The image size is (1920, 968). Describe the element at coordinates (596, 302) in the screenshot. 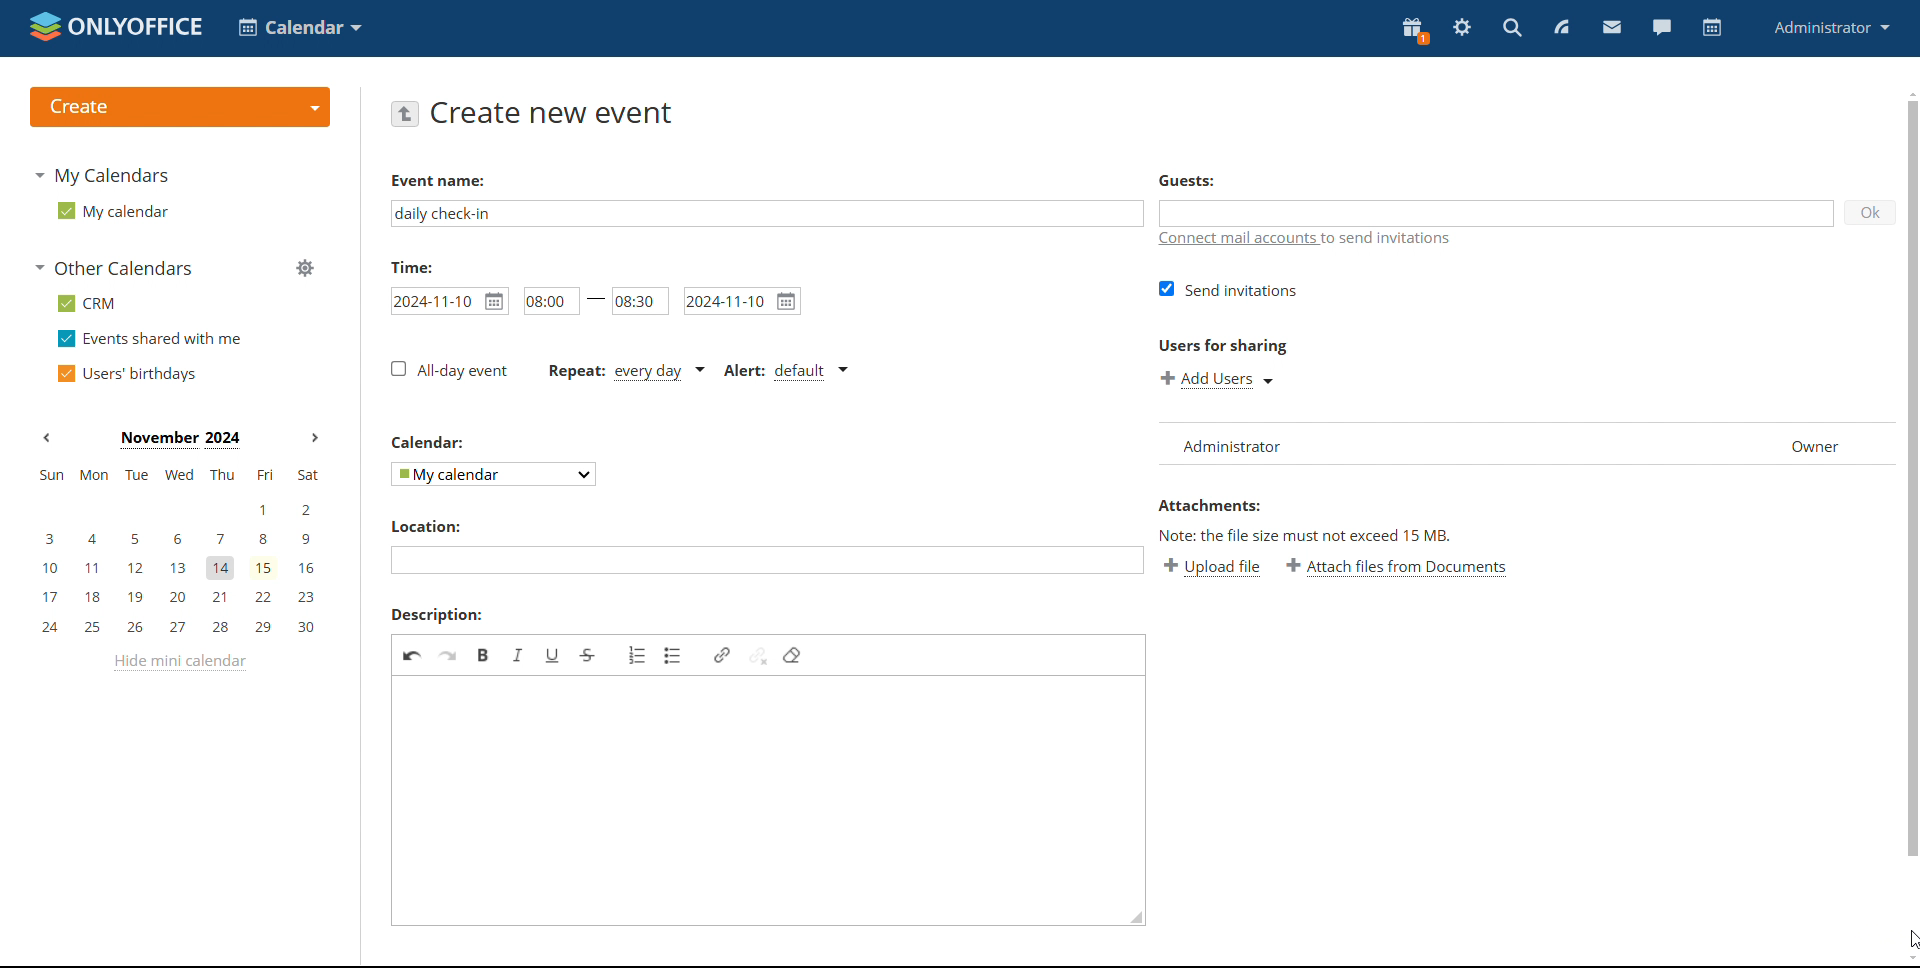

I see `-` at that location.